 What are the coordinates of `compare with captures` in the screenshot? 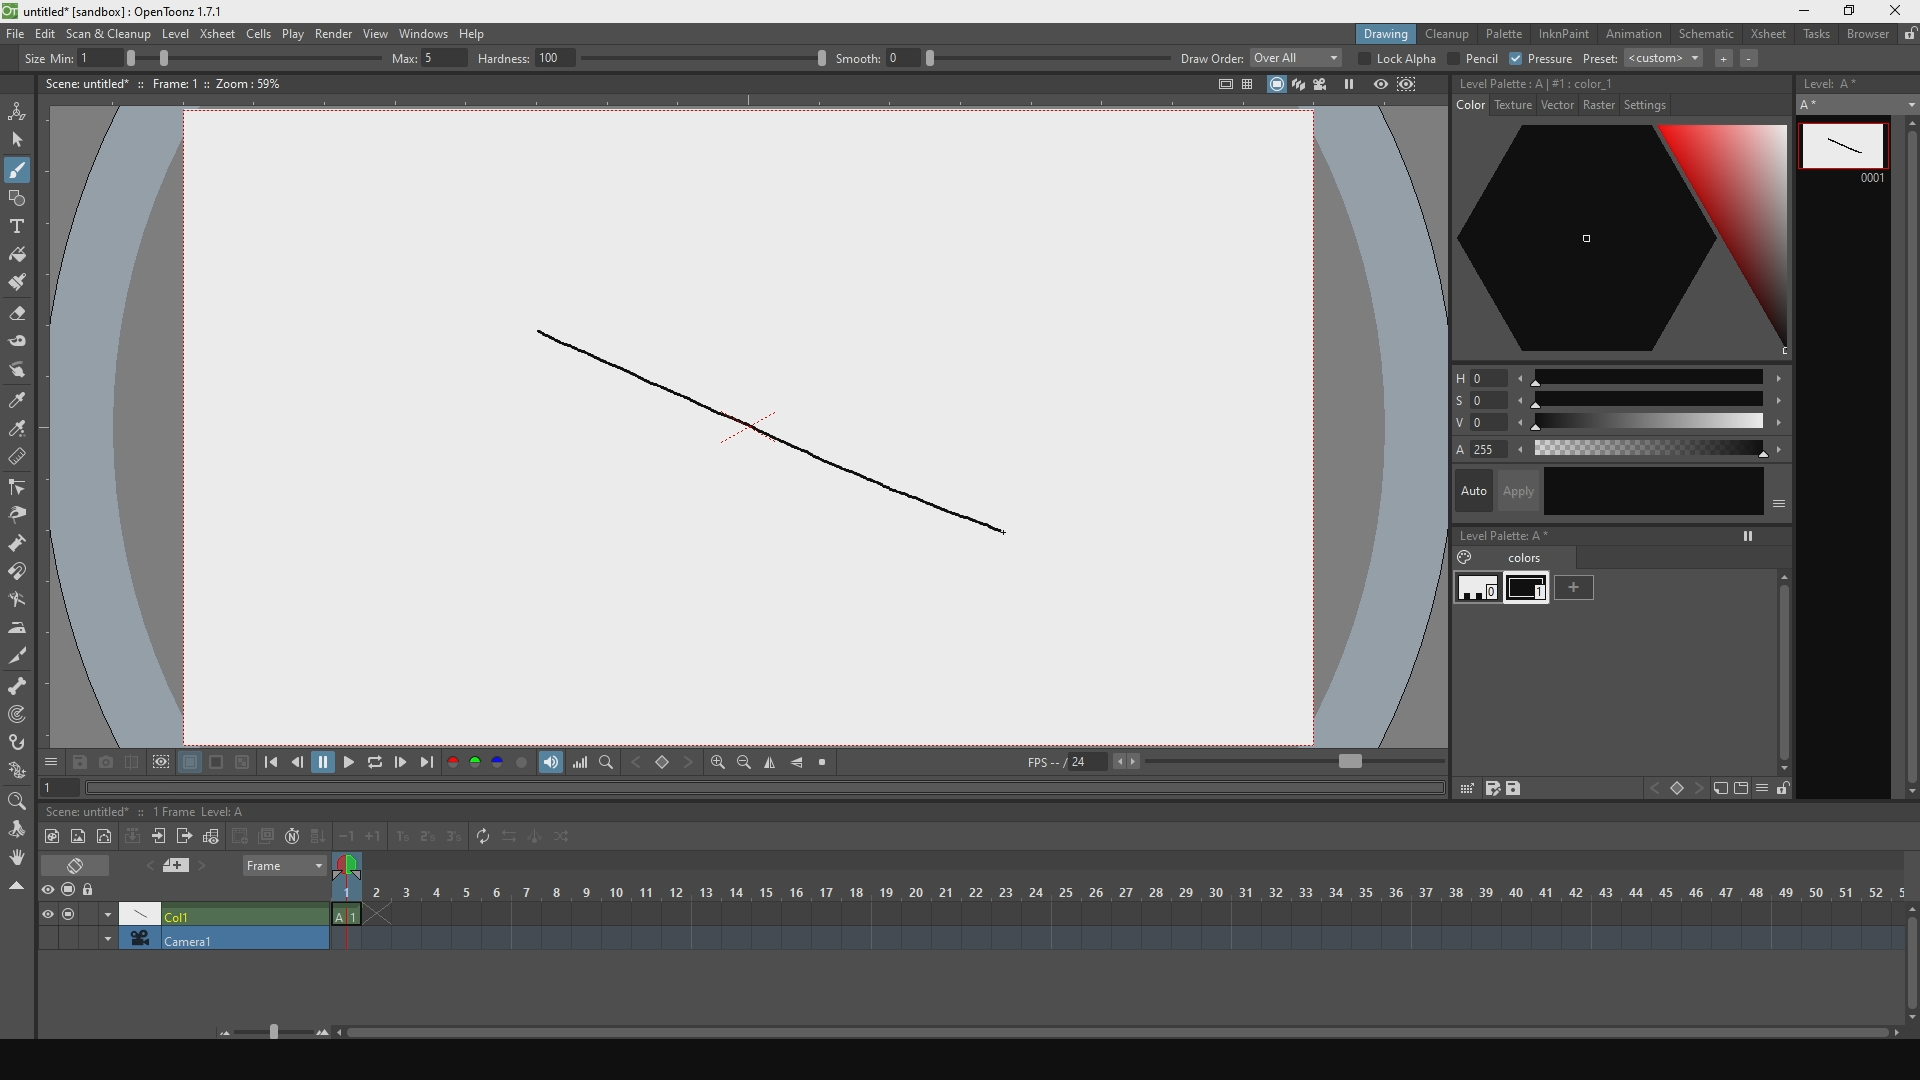 It's located at (132, 764).